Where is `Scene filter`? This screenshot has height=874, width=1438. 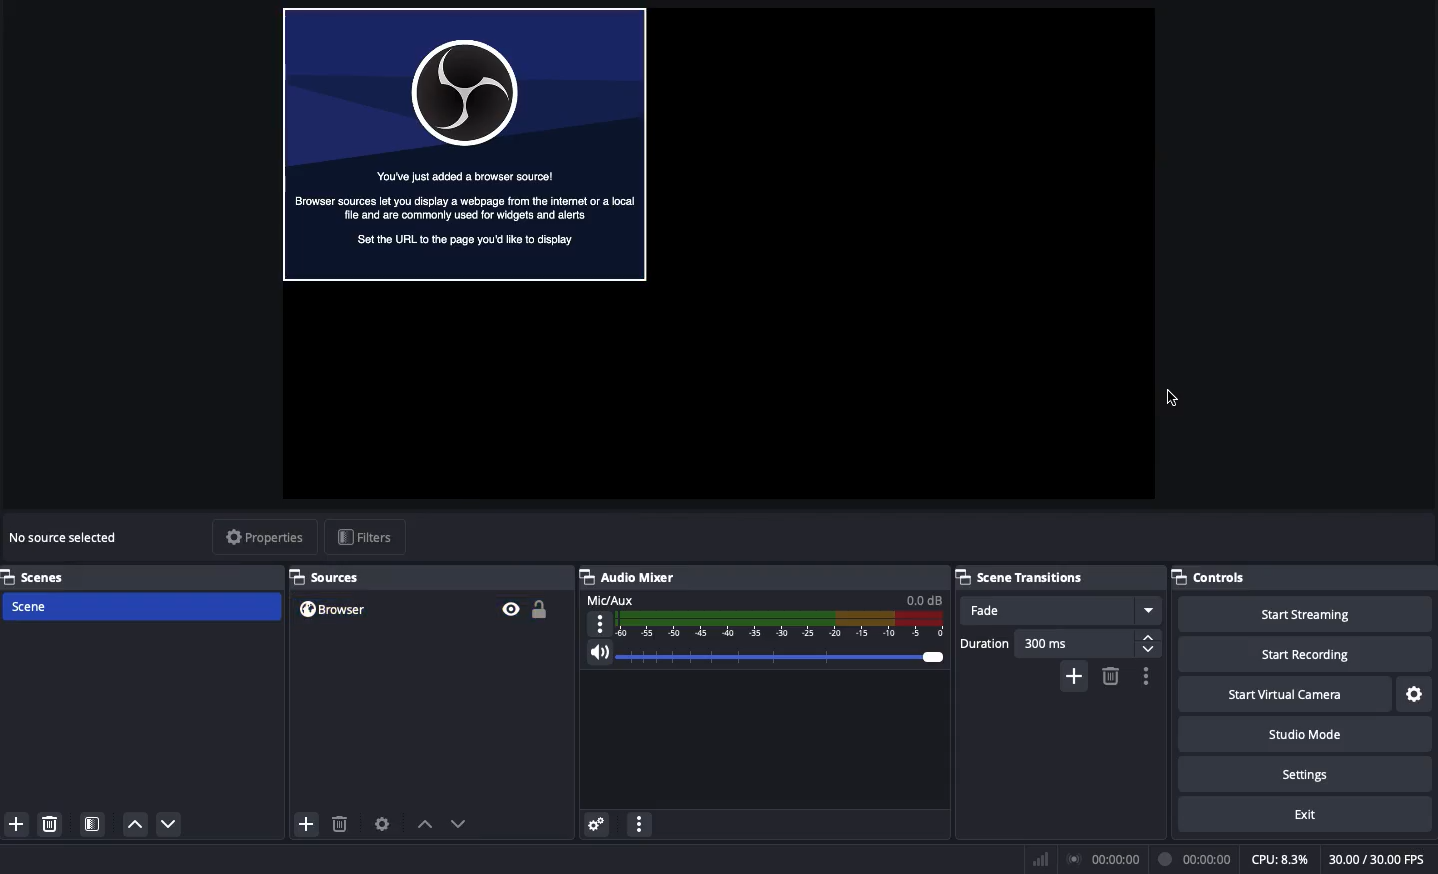 Scene filter is located at coordinates (91, 820).